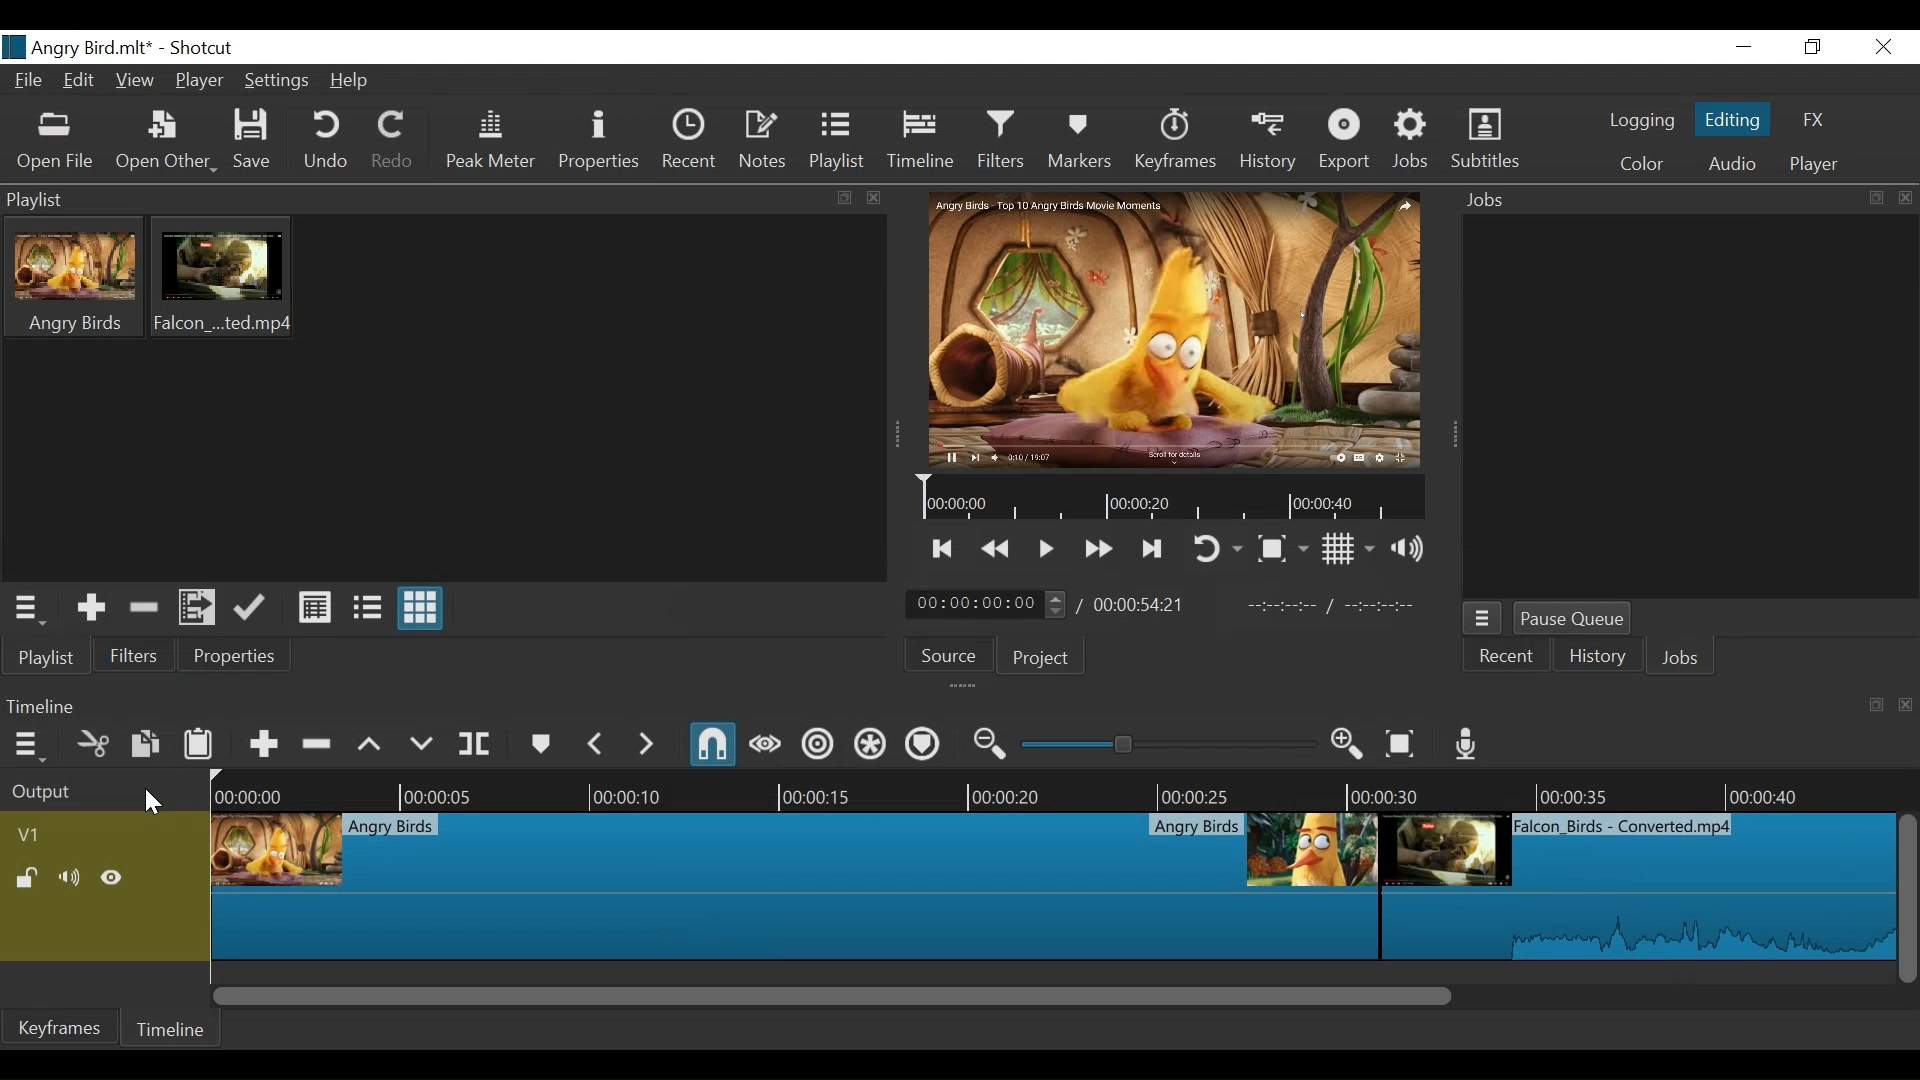  What do you see at coordinates (199, 743) in the screenshot?
I see `Paste` at bounding box center [199, 743].